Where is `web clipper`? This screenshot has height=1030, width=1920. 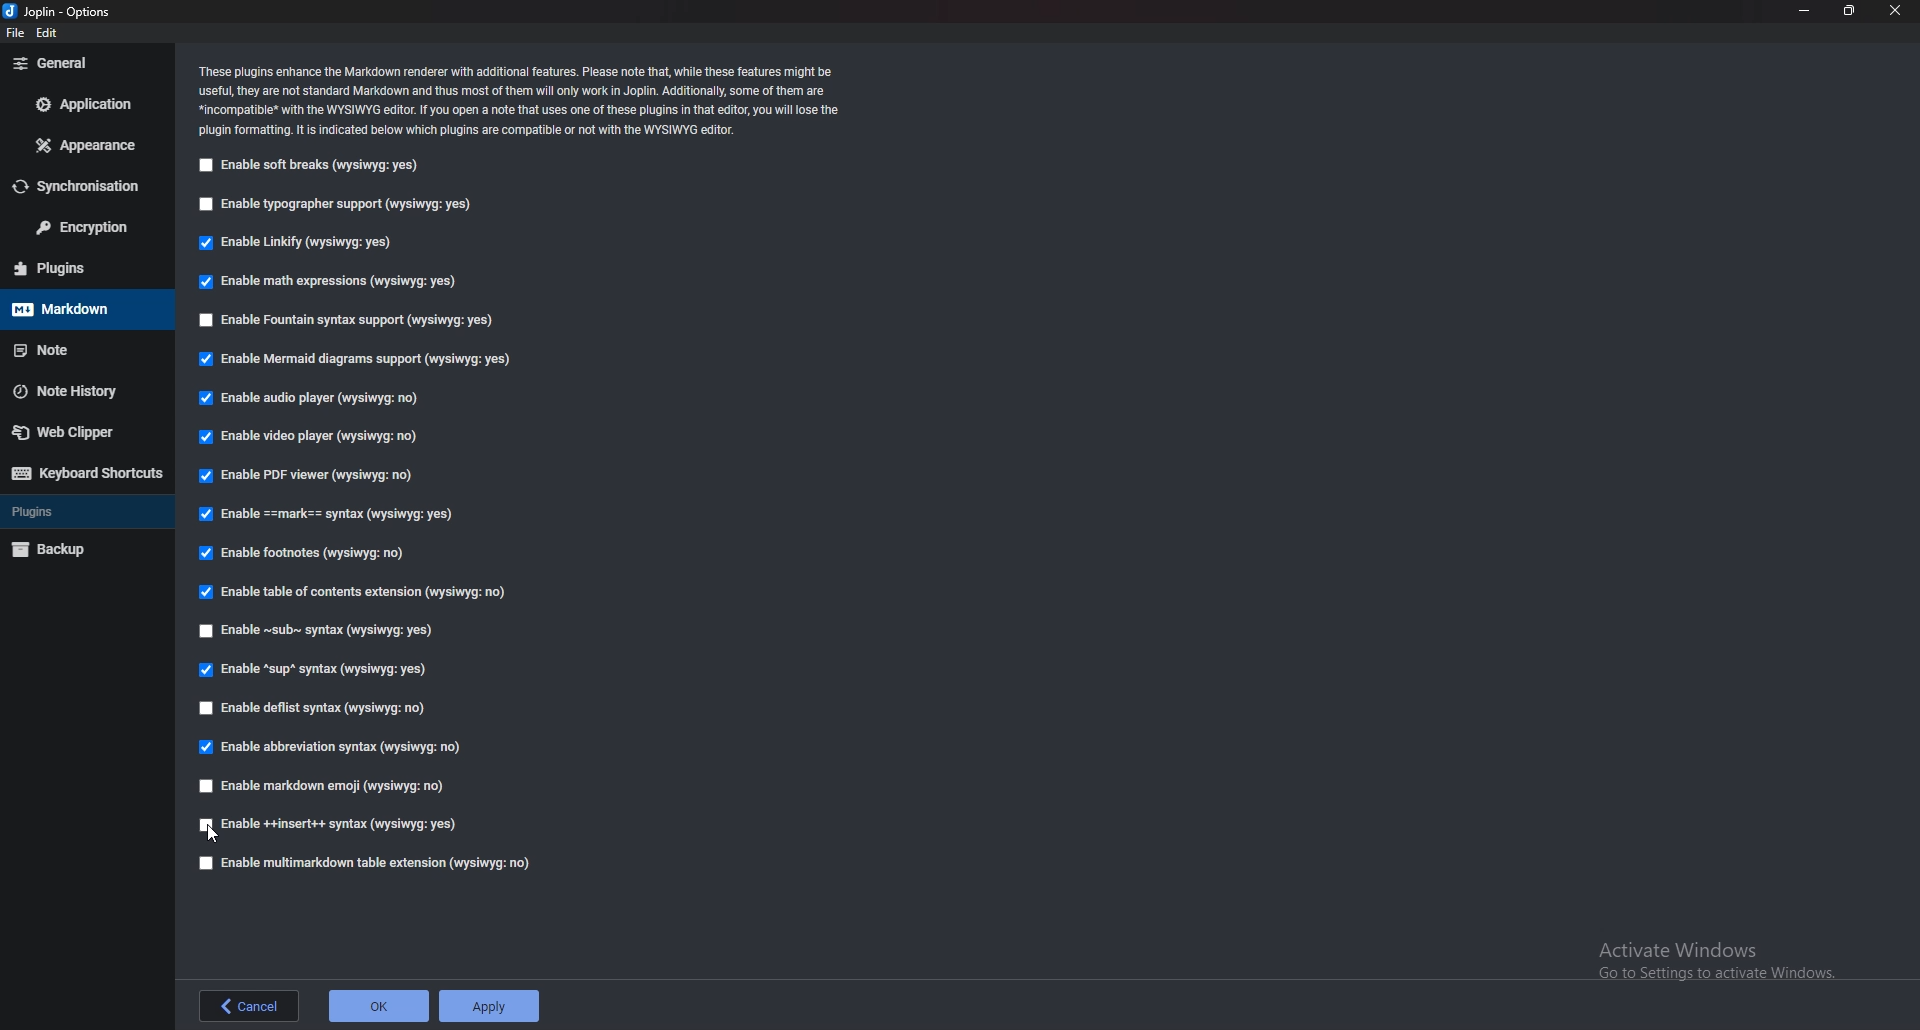 web clipper is located at coordinates (84, 433).